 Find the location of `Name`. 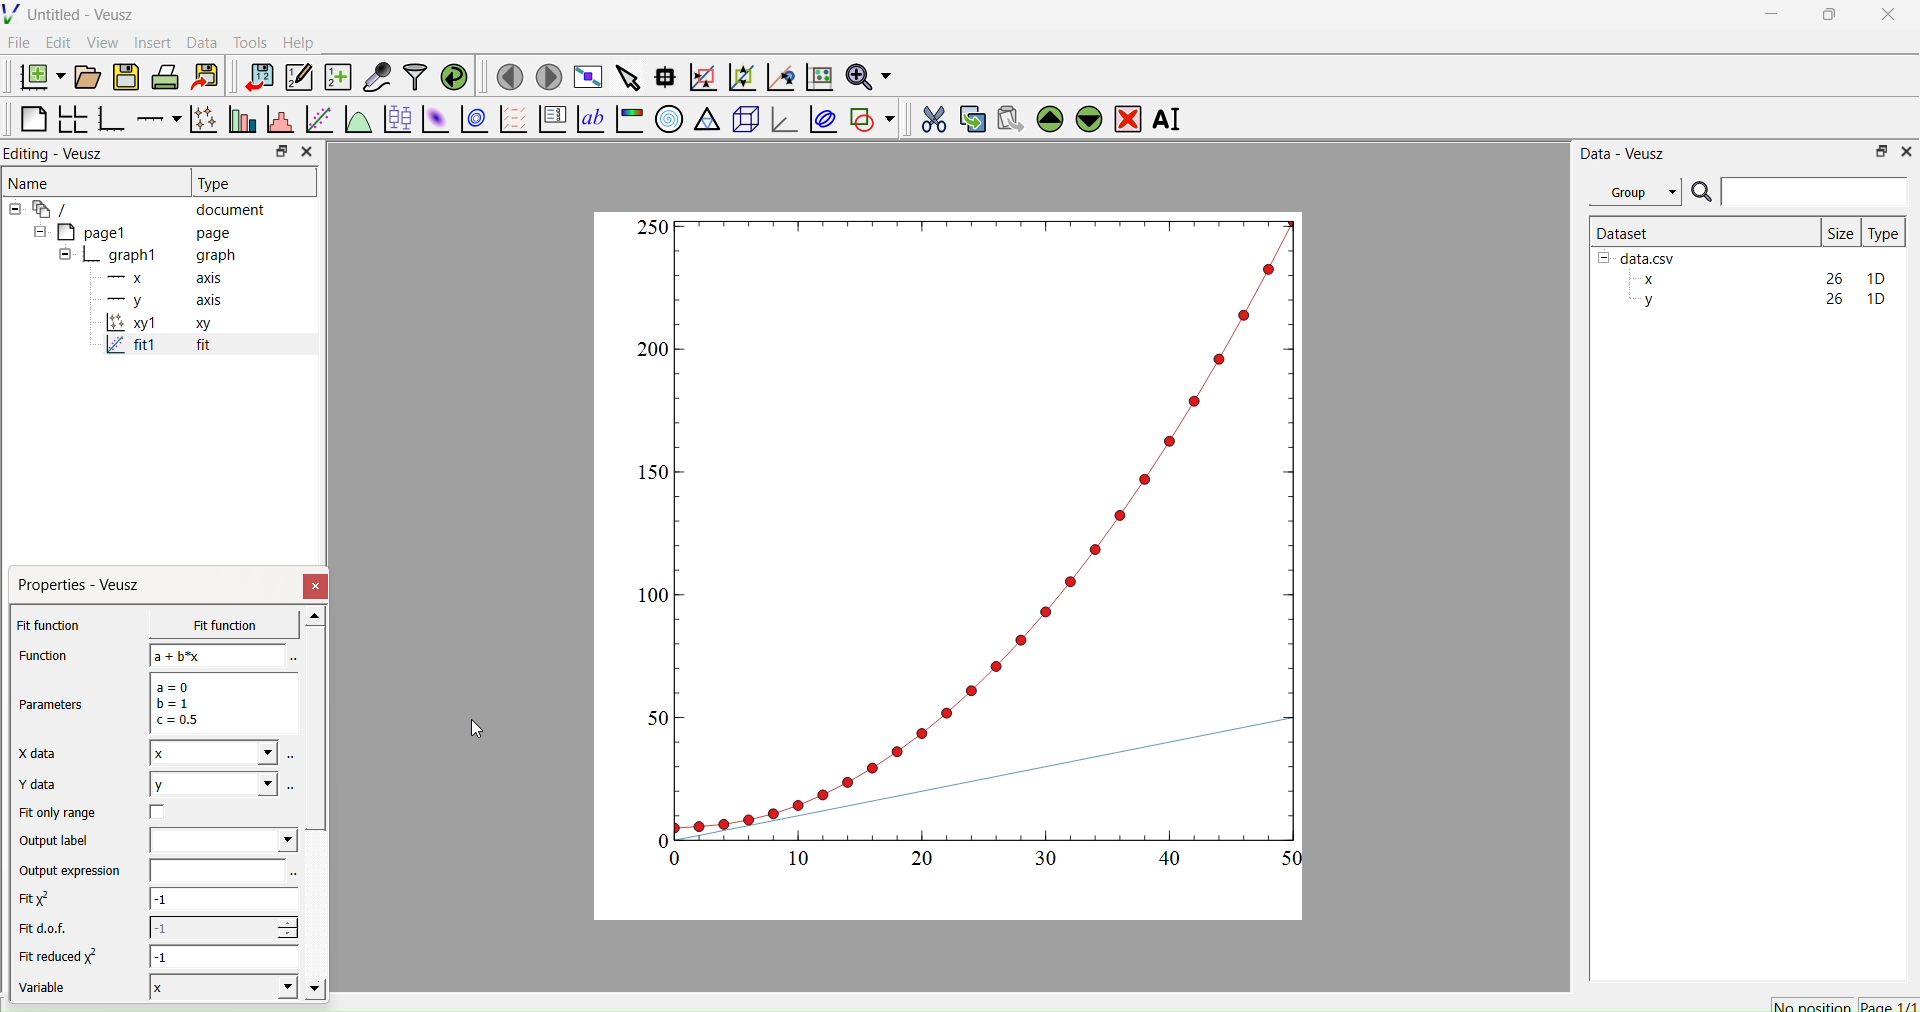

Name is located at coordinates (31, 181).